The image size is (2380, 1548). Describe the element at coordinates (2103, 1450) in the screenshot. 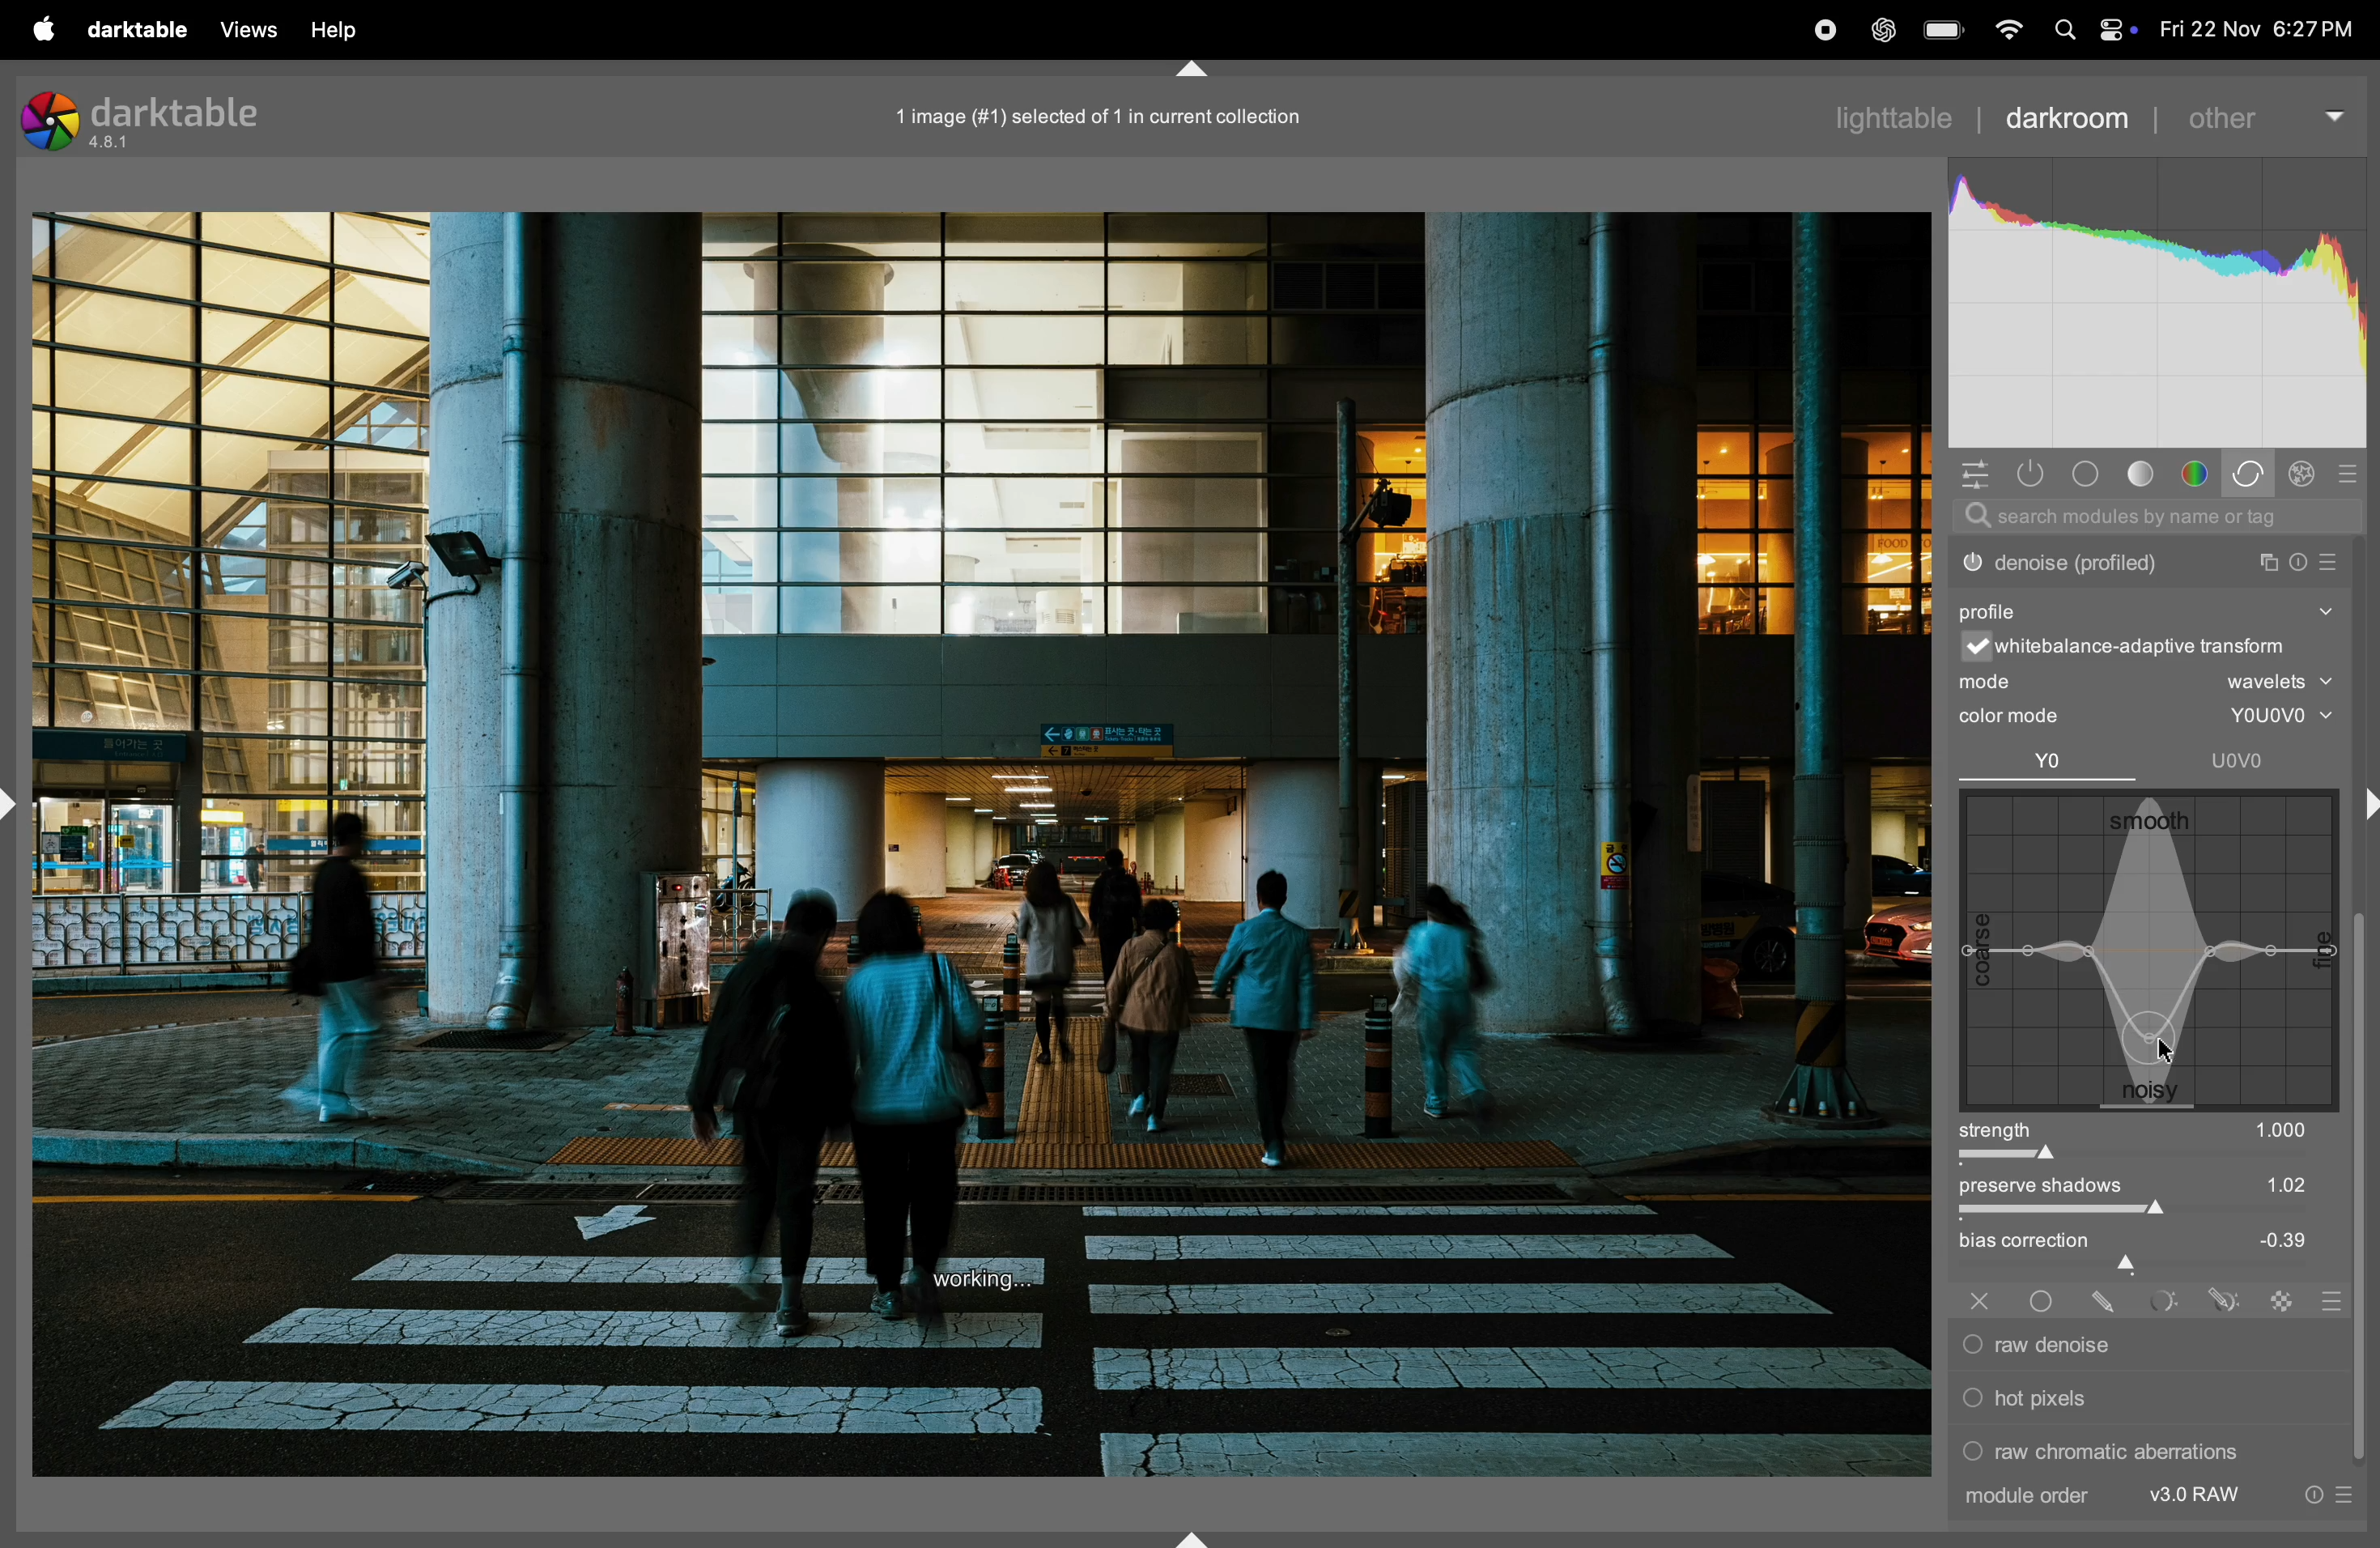

I see `raw chromatic aberrations` at that location.